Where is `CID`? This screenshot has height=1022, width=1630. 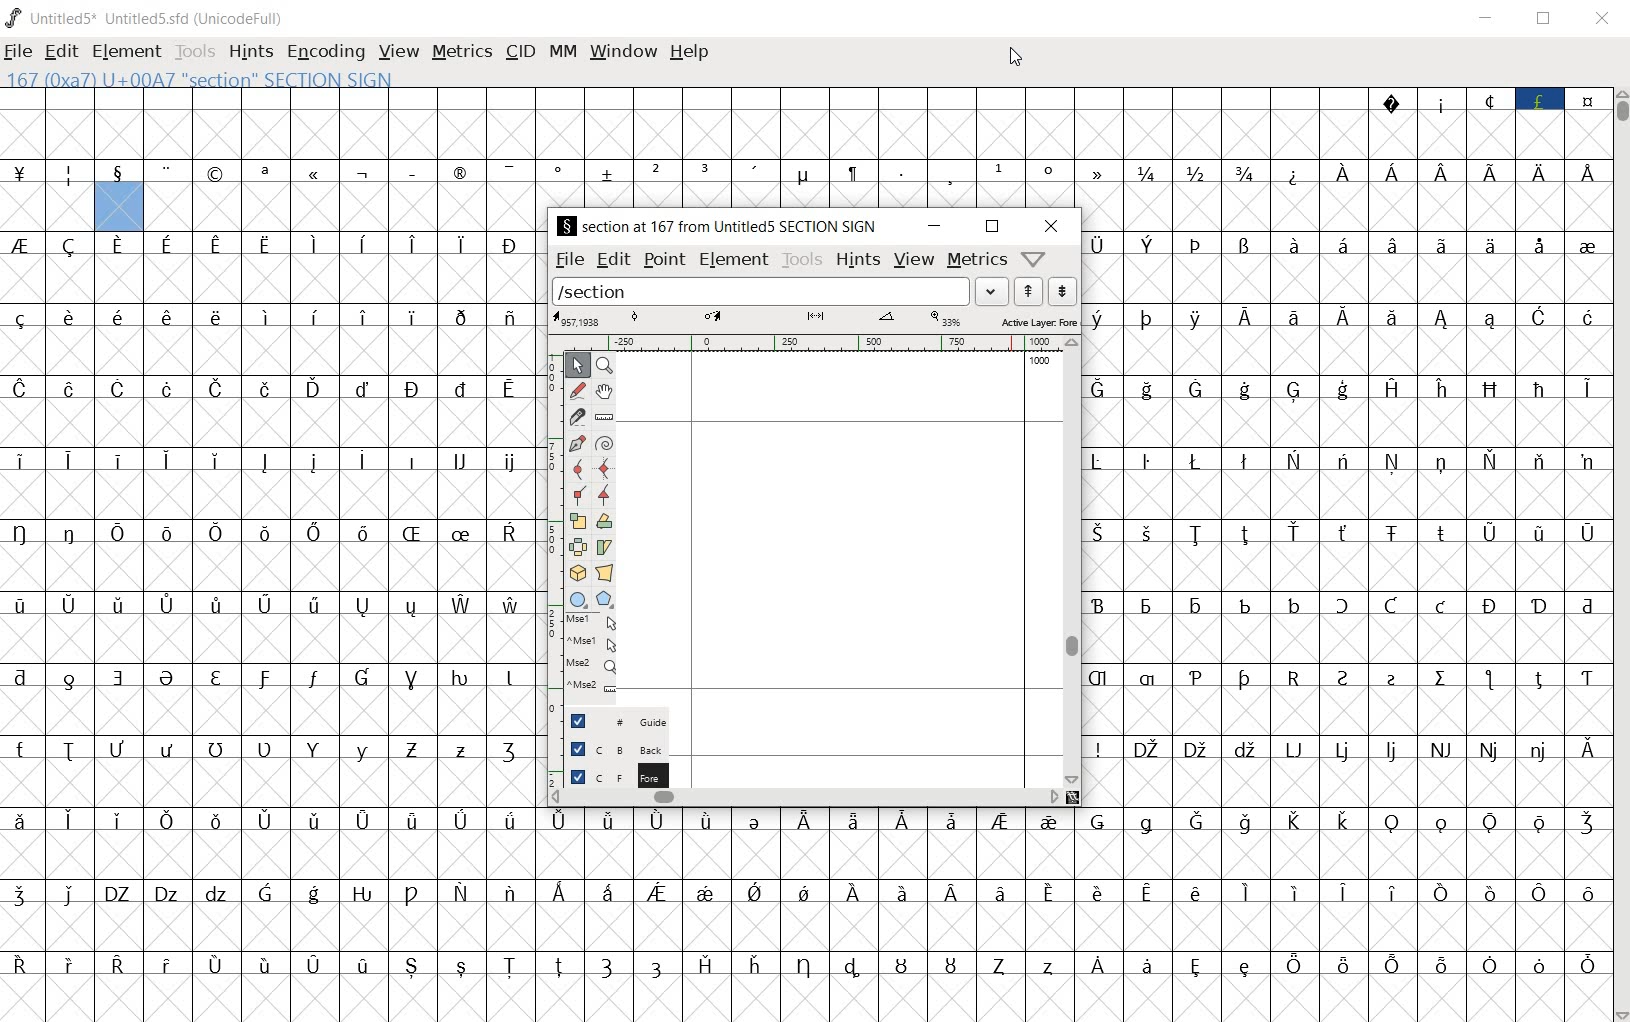
CID is located at coordinates (520, 52).